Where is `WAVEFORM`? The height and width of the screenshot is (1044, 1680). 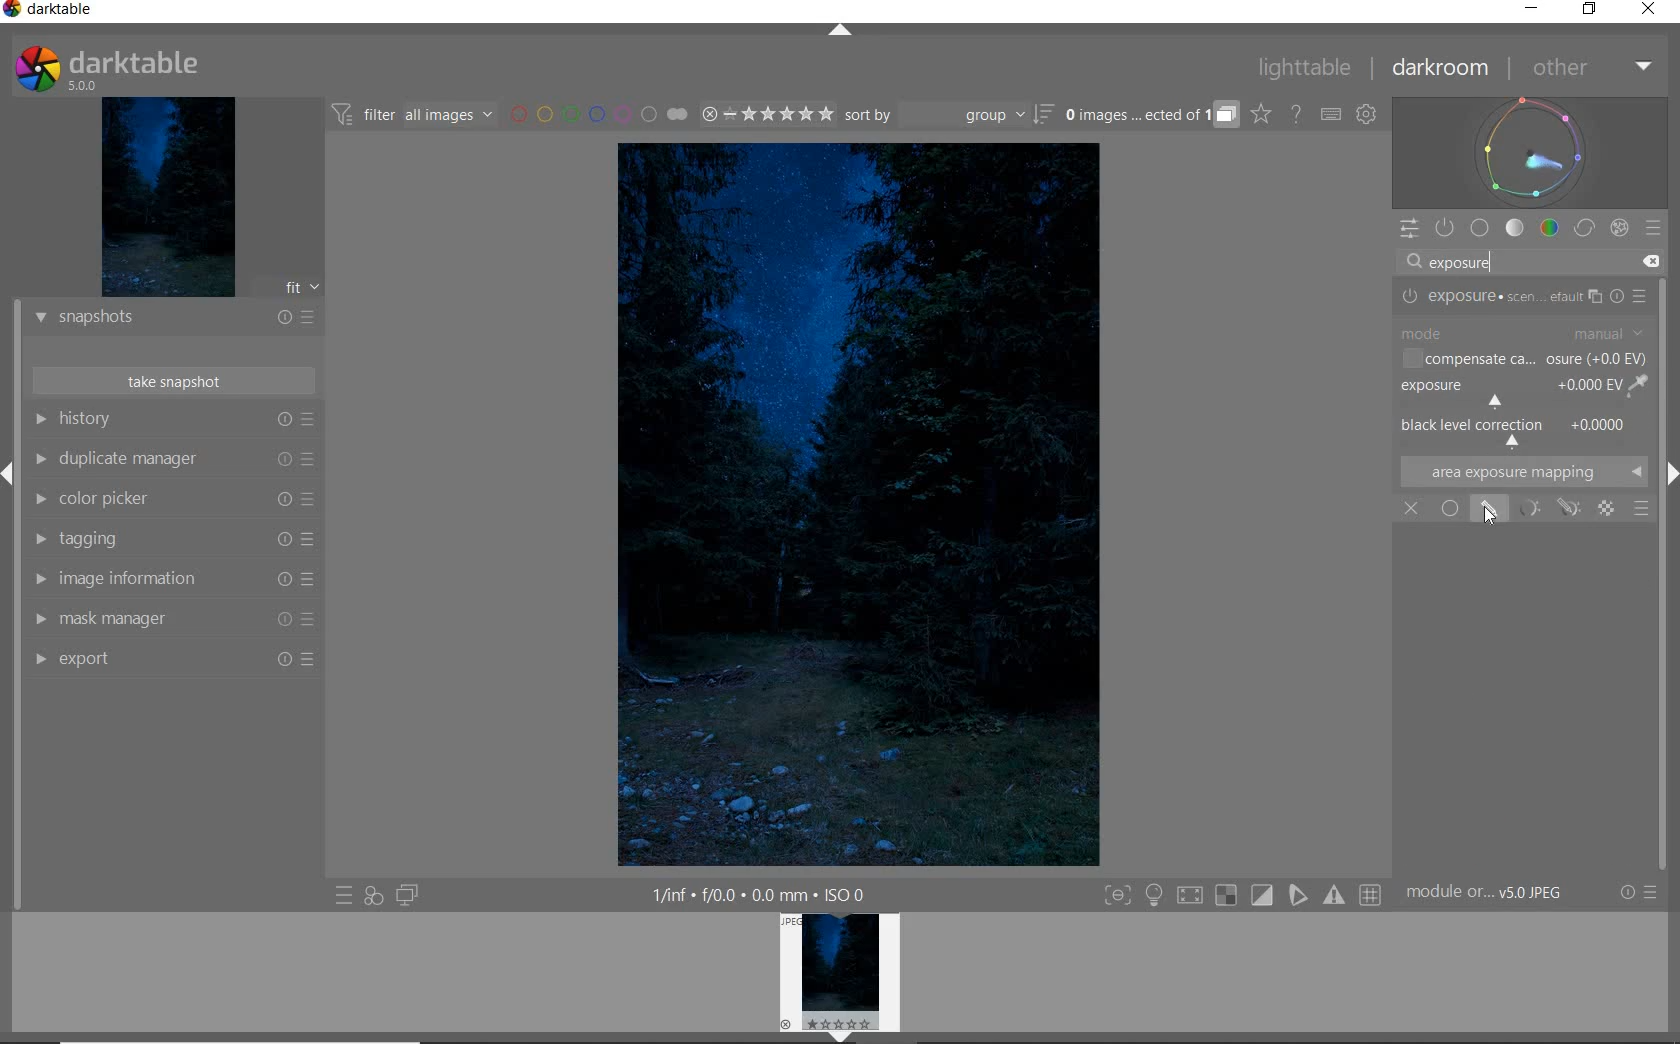 WAVEFORM is located at coordinates (1529, 152).